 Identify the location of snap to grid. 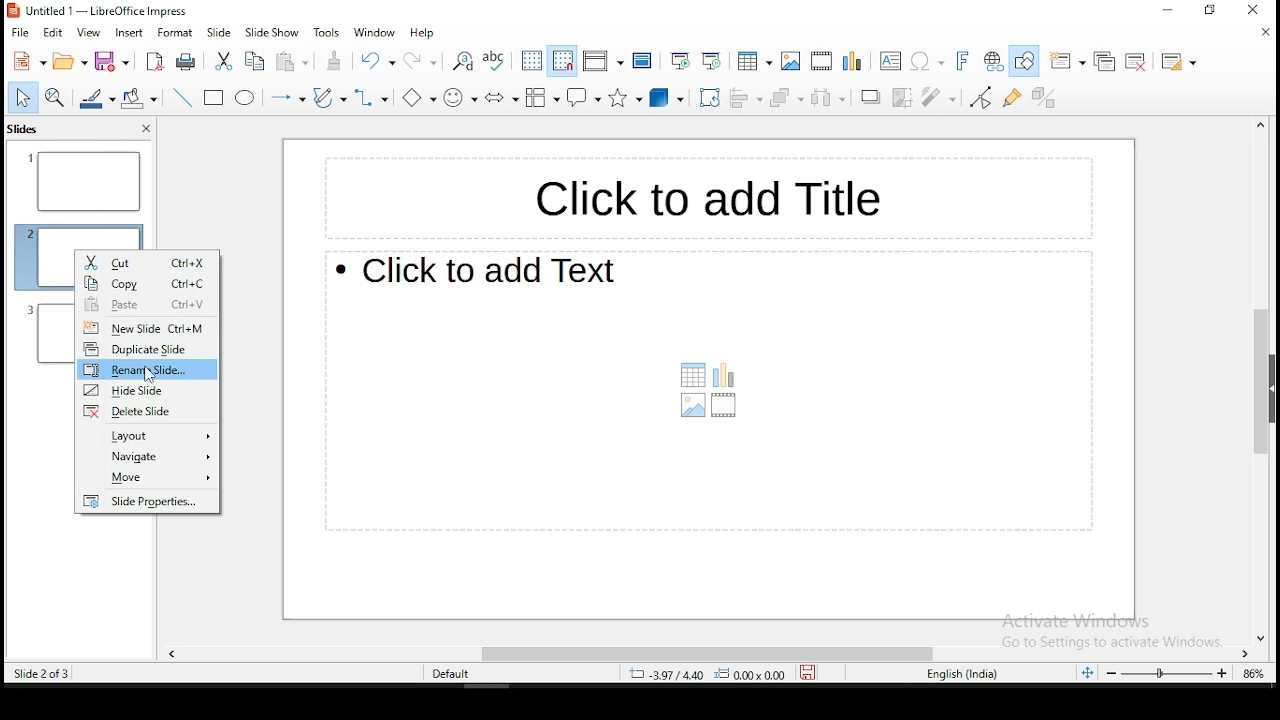
(560, 62).